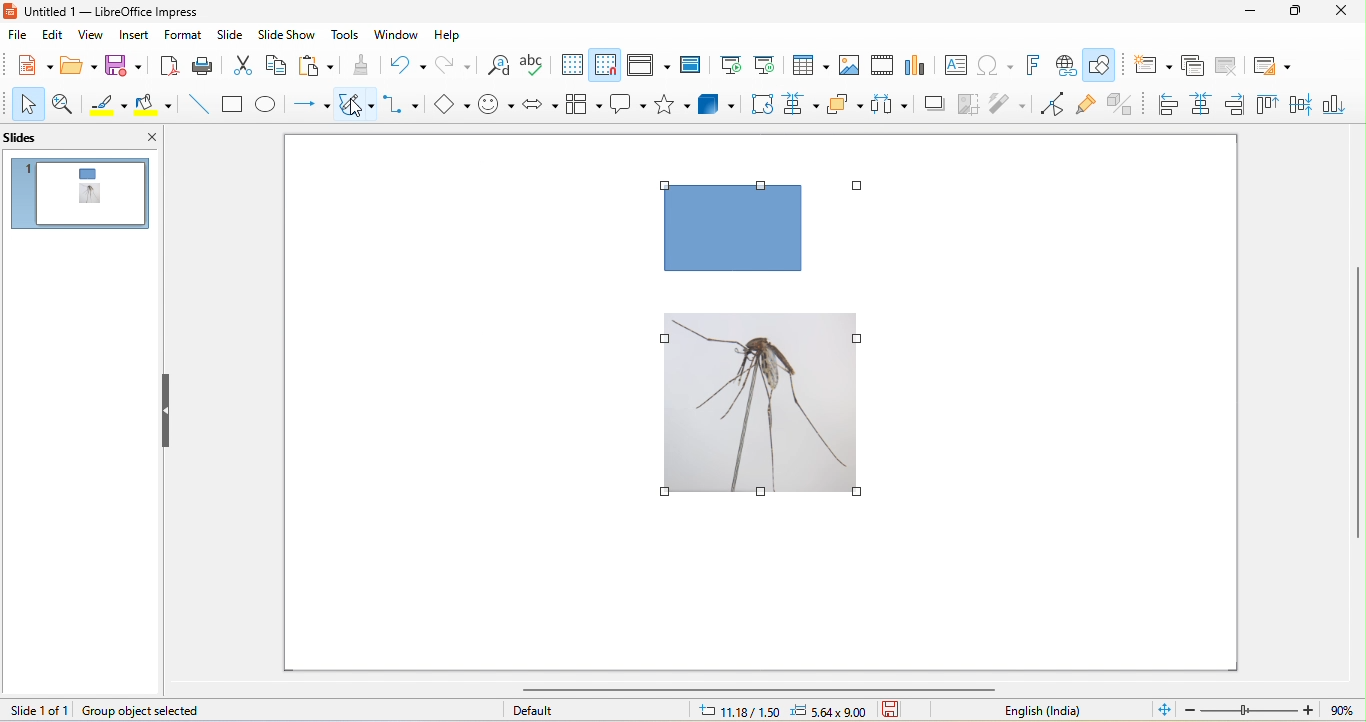 The height and width of the screenshot is (722, 1366). I want to click on display view, so click(653, 66).